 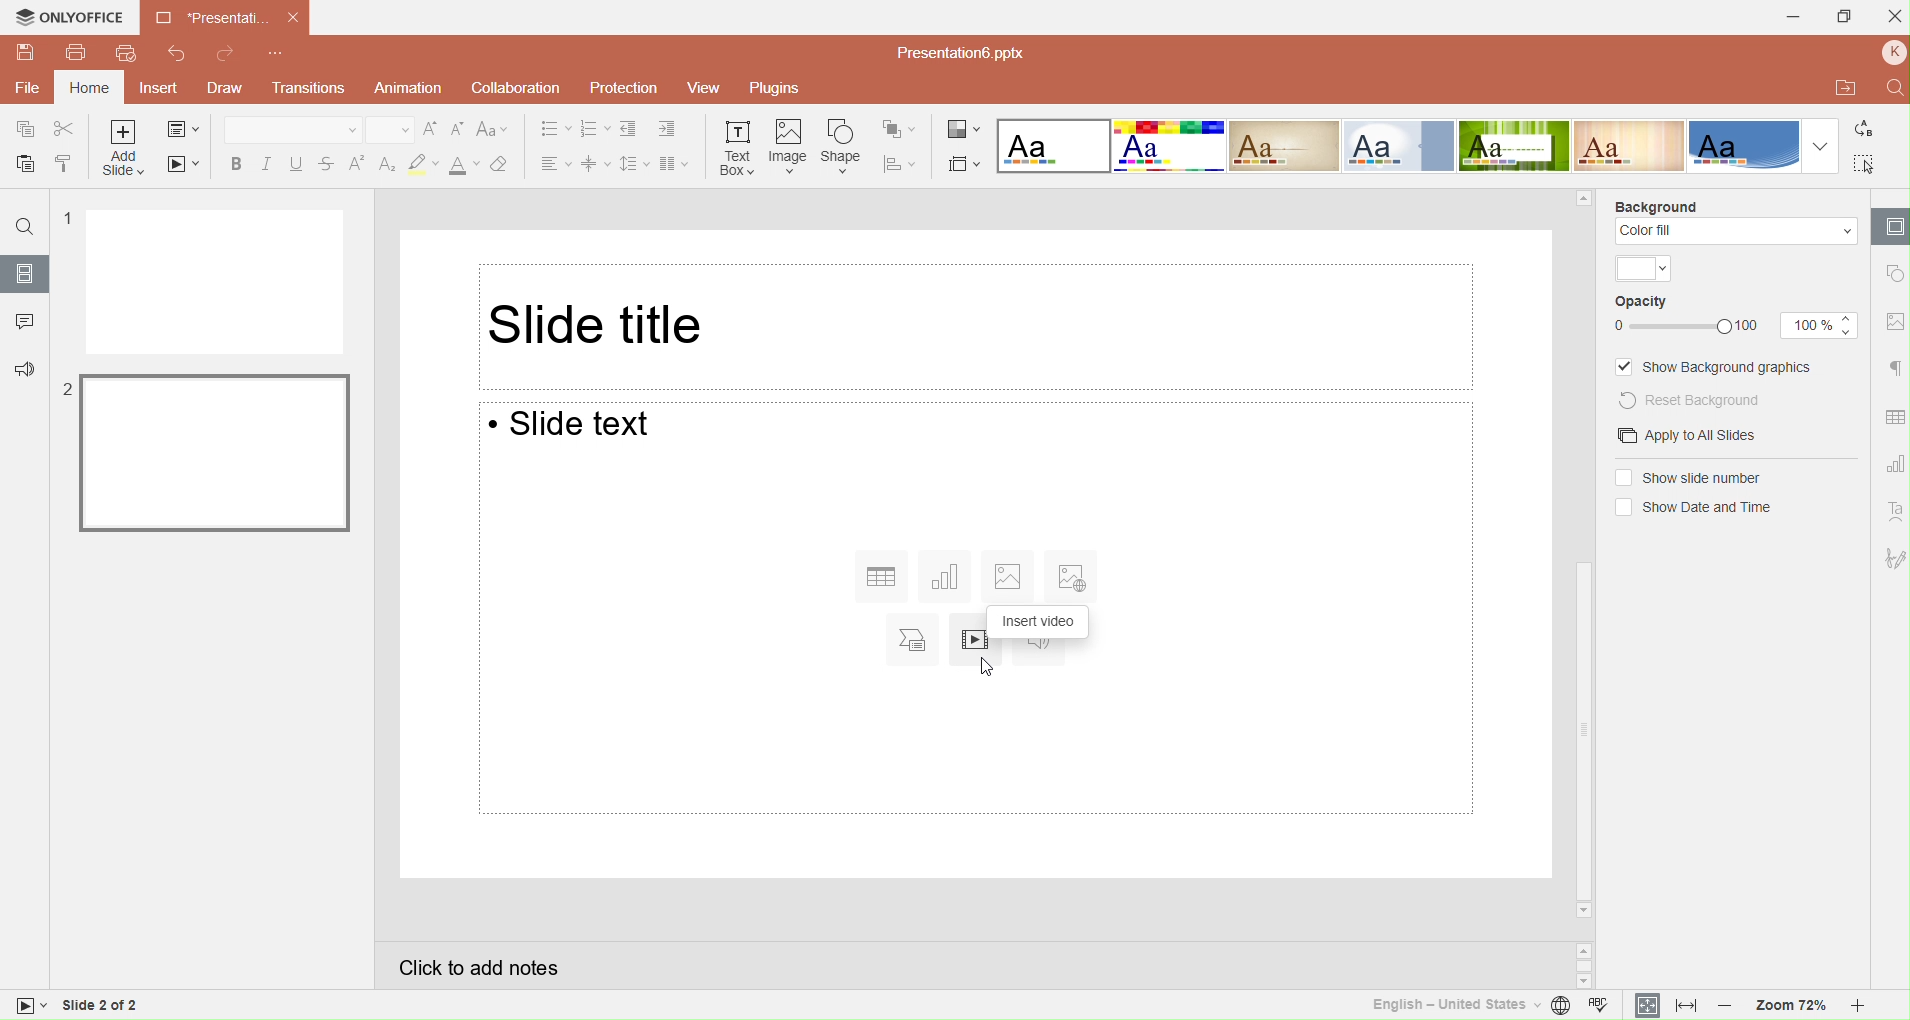 What do you see at coordinates (175, 52) in the screenshot?
I see `Undo` at bounding box center [175, 52].